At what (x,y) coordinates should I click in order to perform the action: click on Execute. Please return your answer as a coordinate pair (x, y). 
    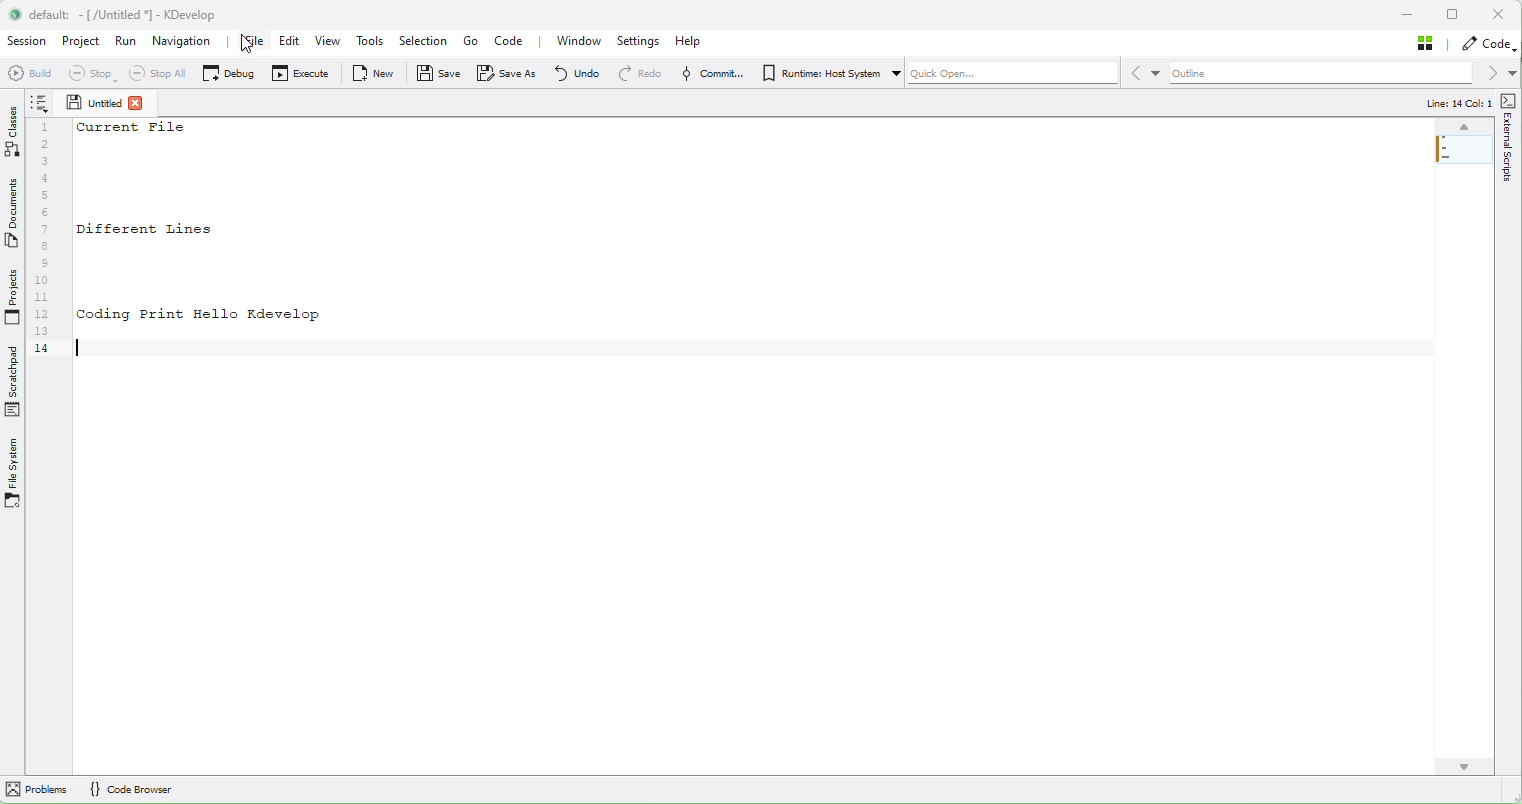
    Looking at the image, I should click on (296, 72).